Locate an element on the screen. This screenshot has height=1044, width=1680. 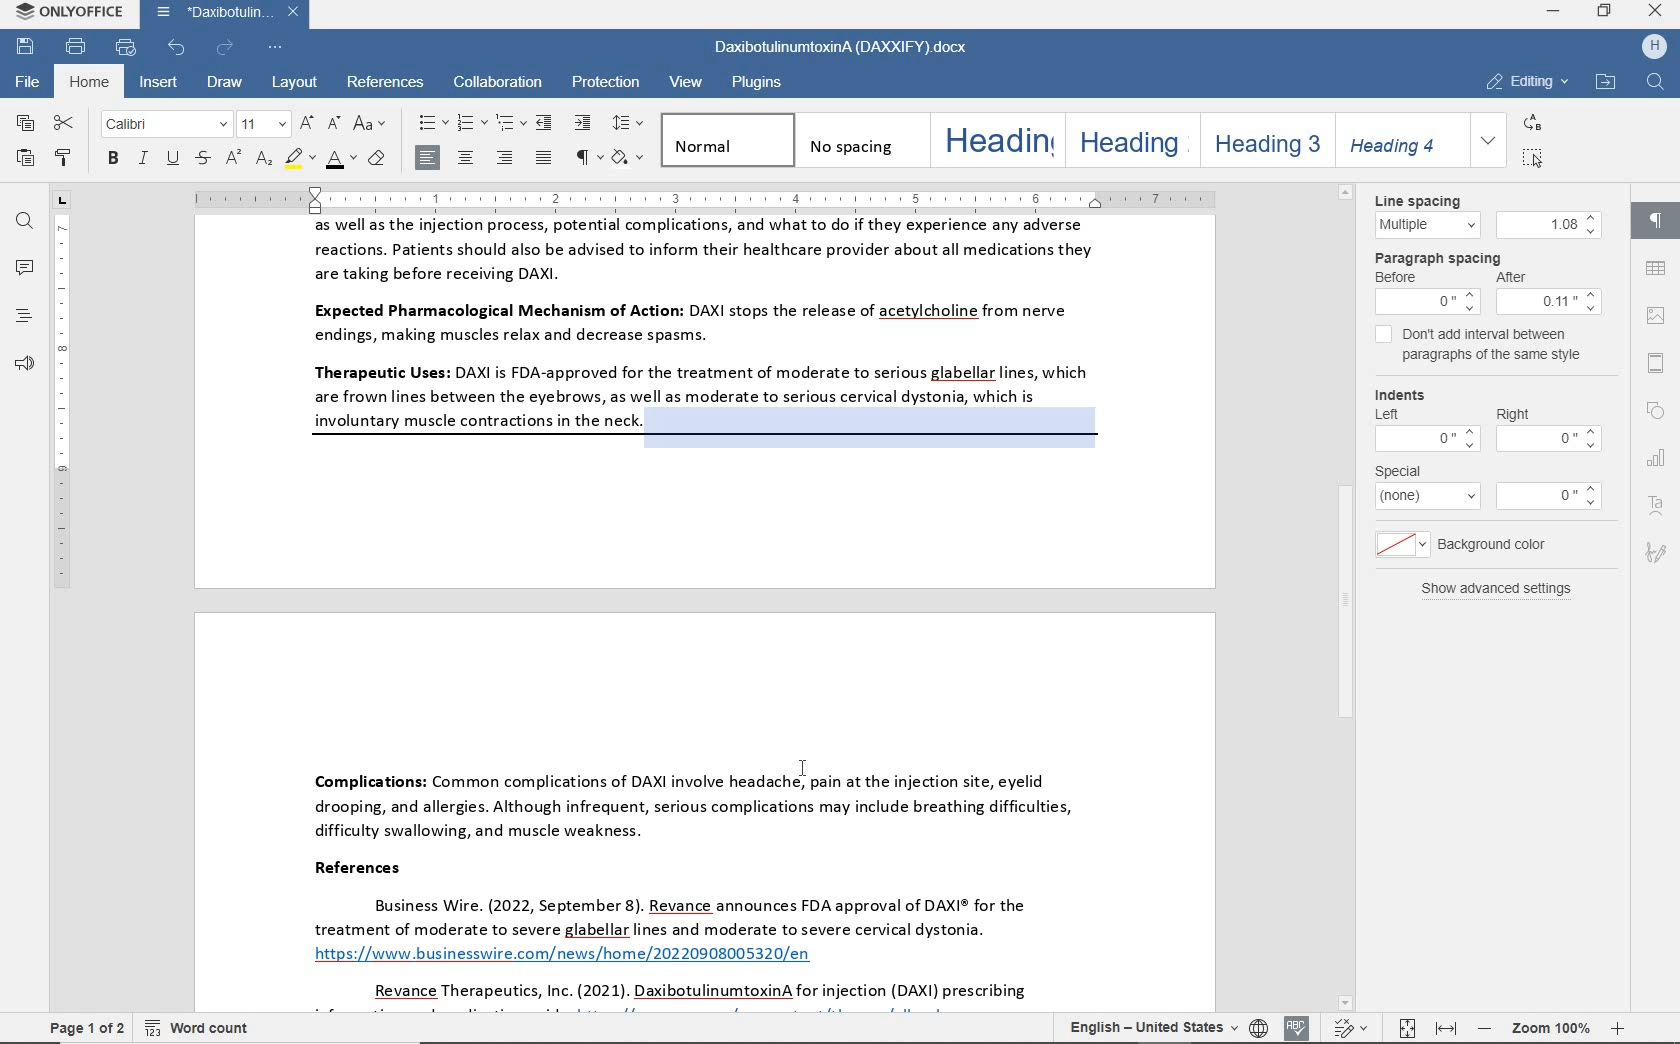
align left is located at coordinates (429, 157).